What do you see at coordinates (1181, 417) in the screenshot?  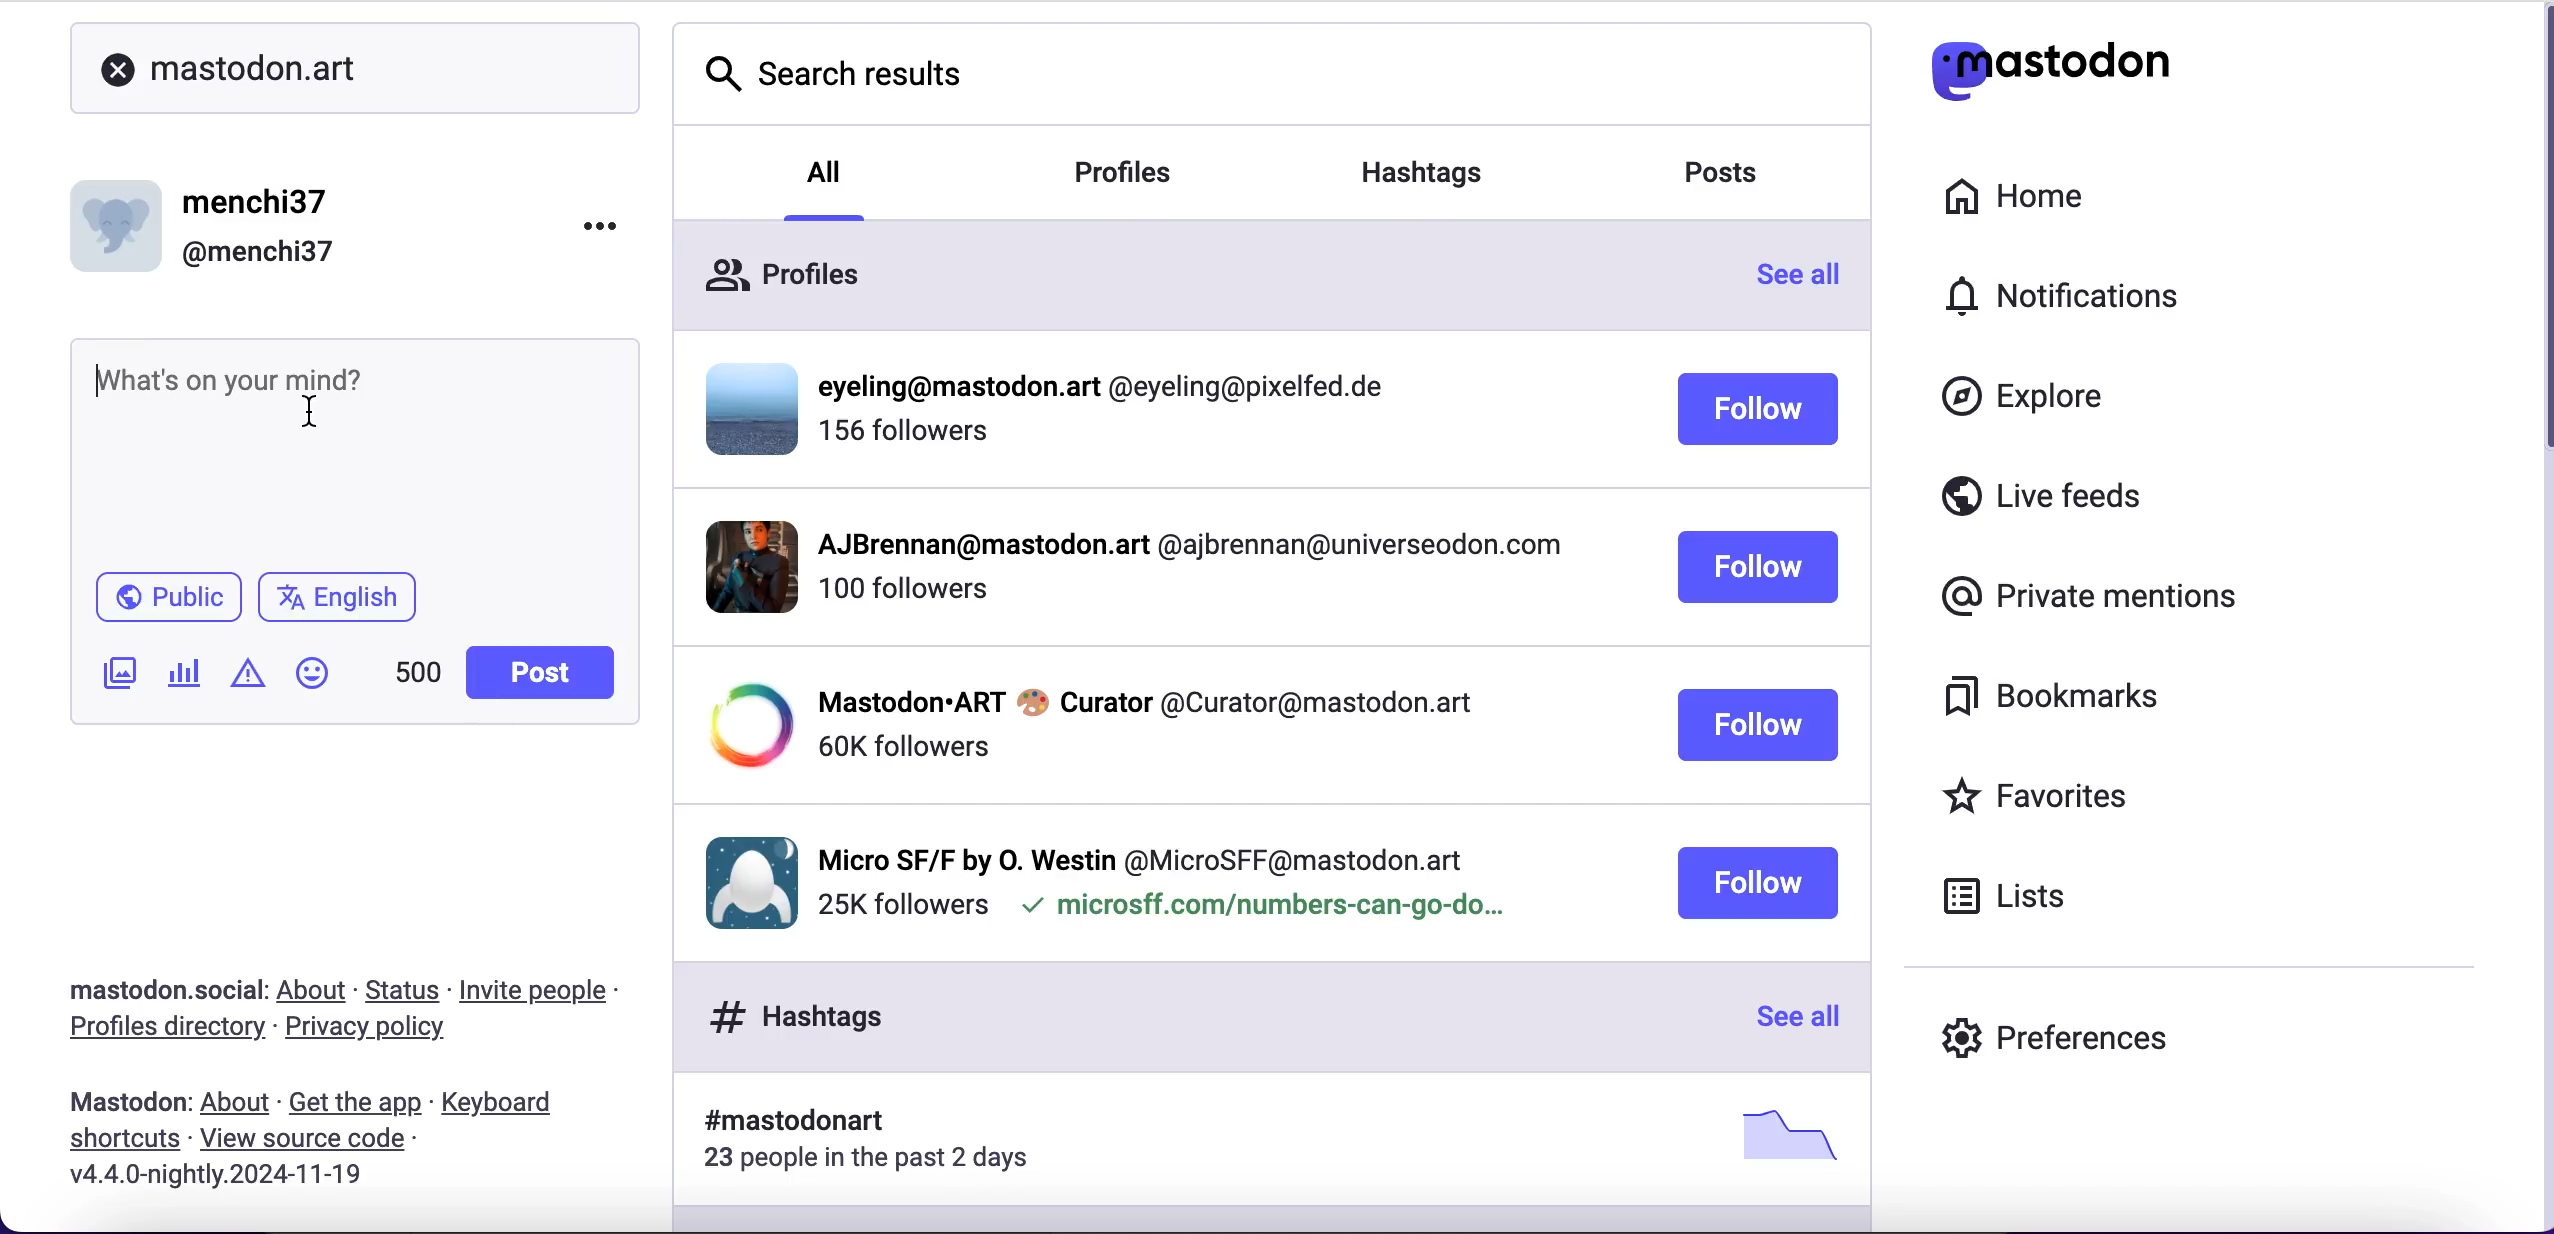 I see `user profile` at bounding box center [1181, 417].